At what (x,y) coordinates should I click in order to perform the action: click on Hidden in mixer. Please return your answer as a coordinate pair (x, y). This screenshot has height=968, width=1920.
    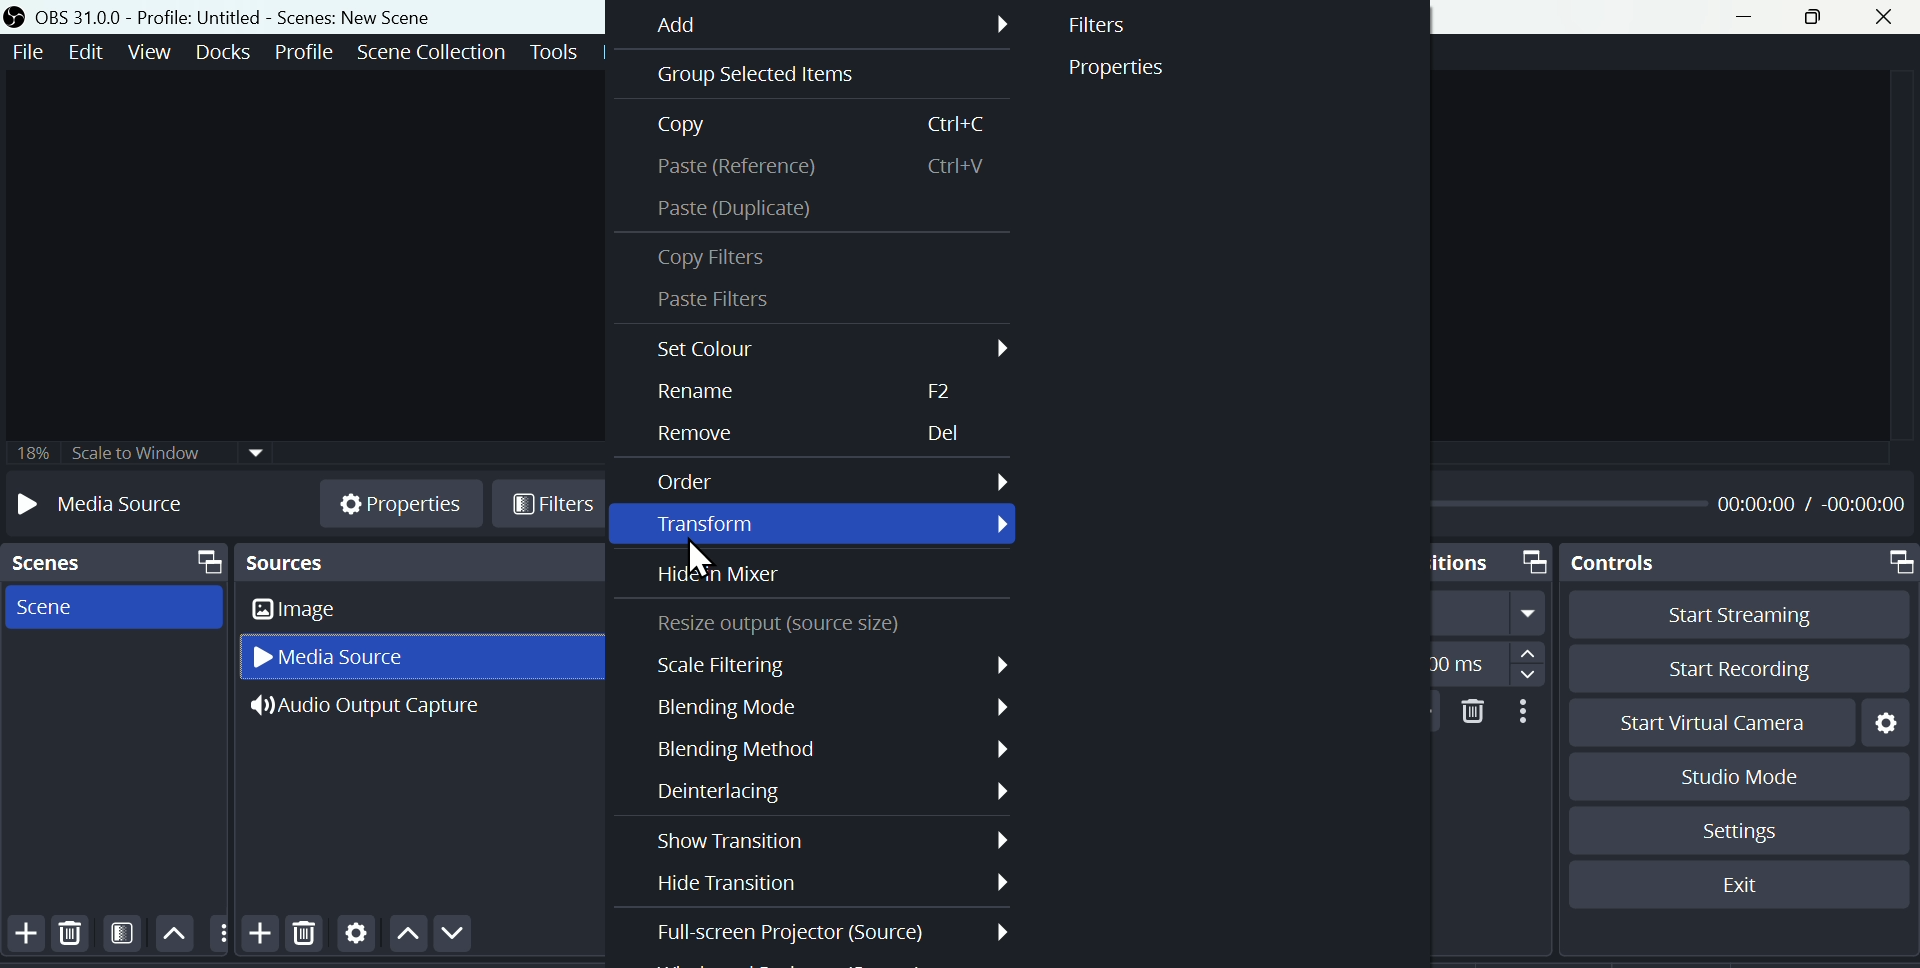
    Looking at the image, I should click on (730, 576).